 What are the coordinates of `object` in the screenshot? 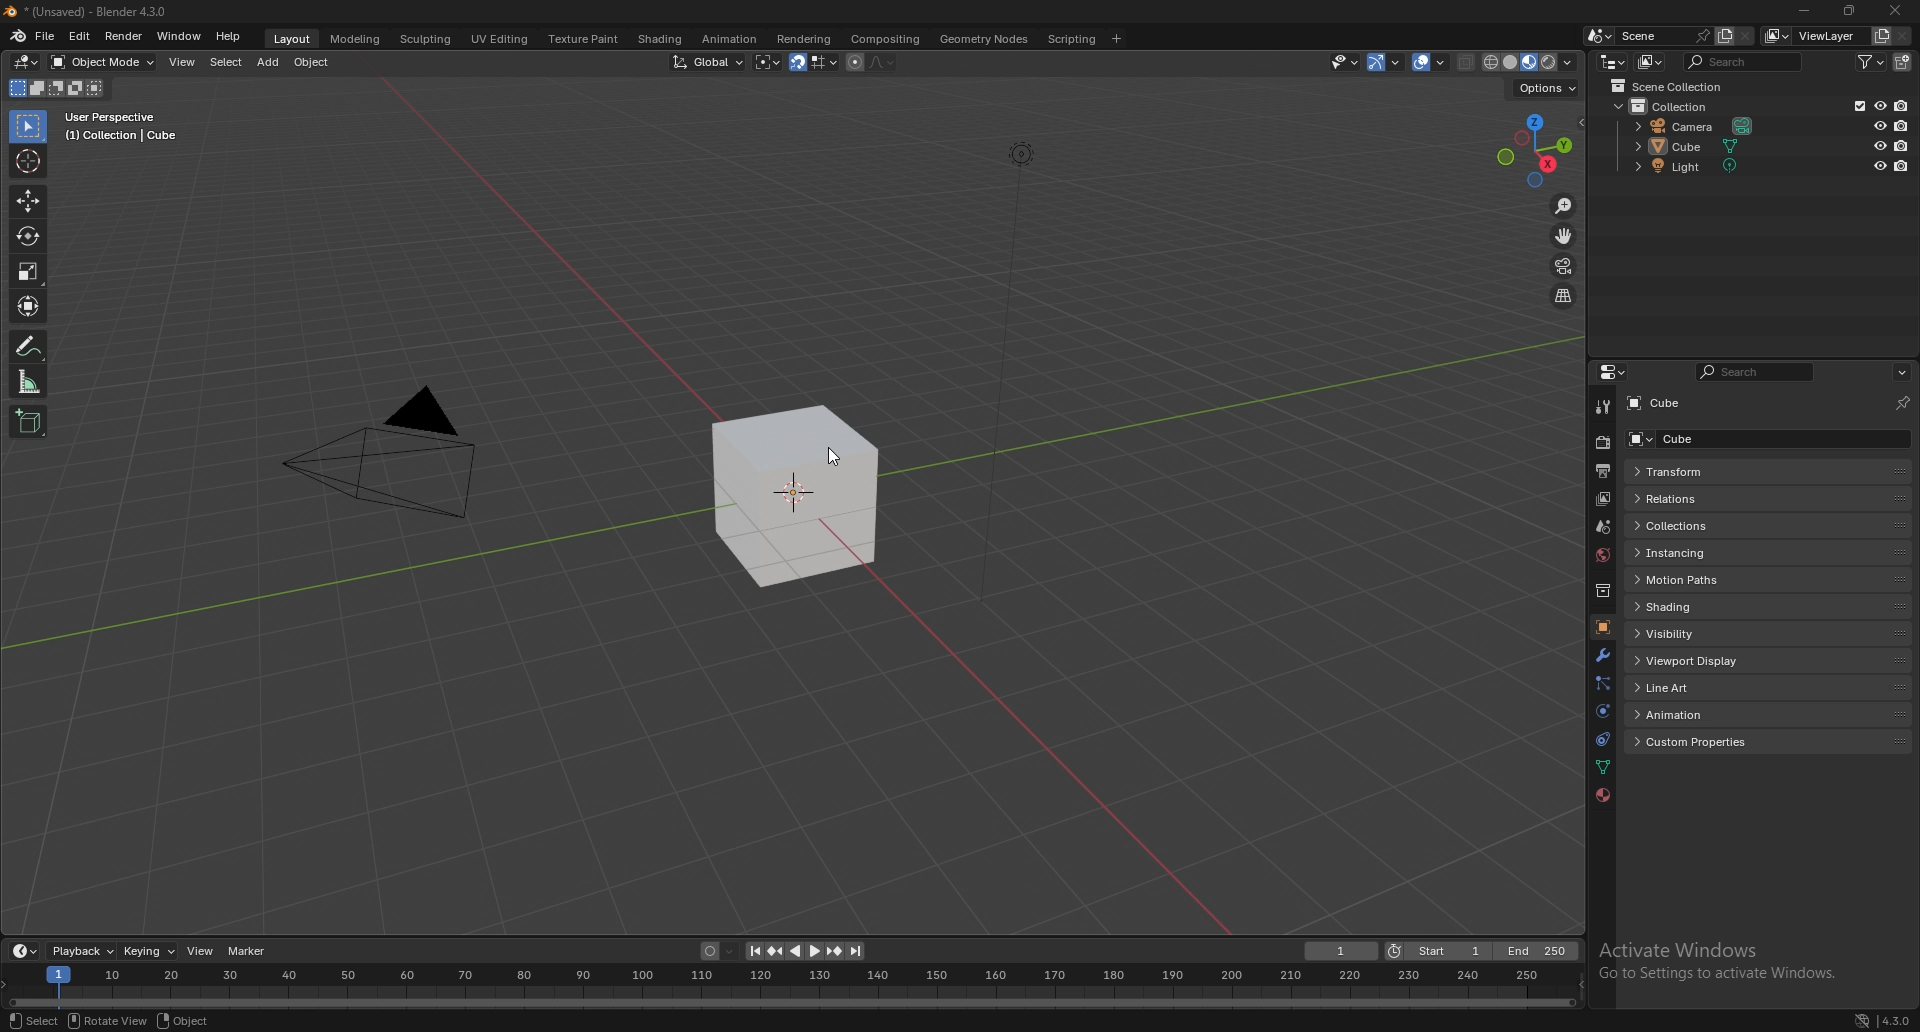 It's located at (184, 1022).